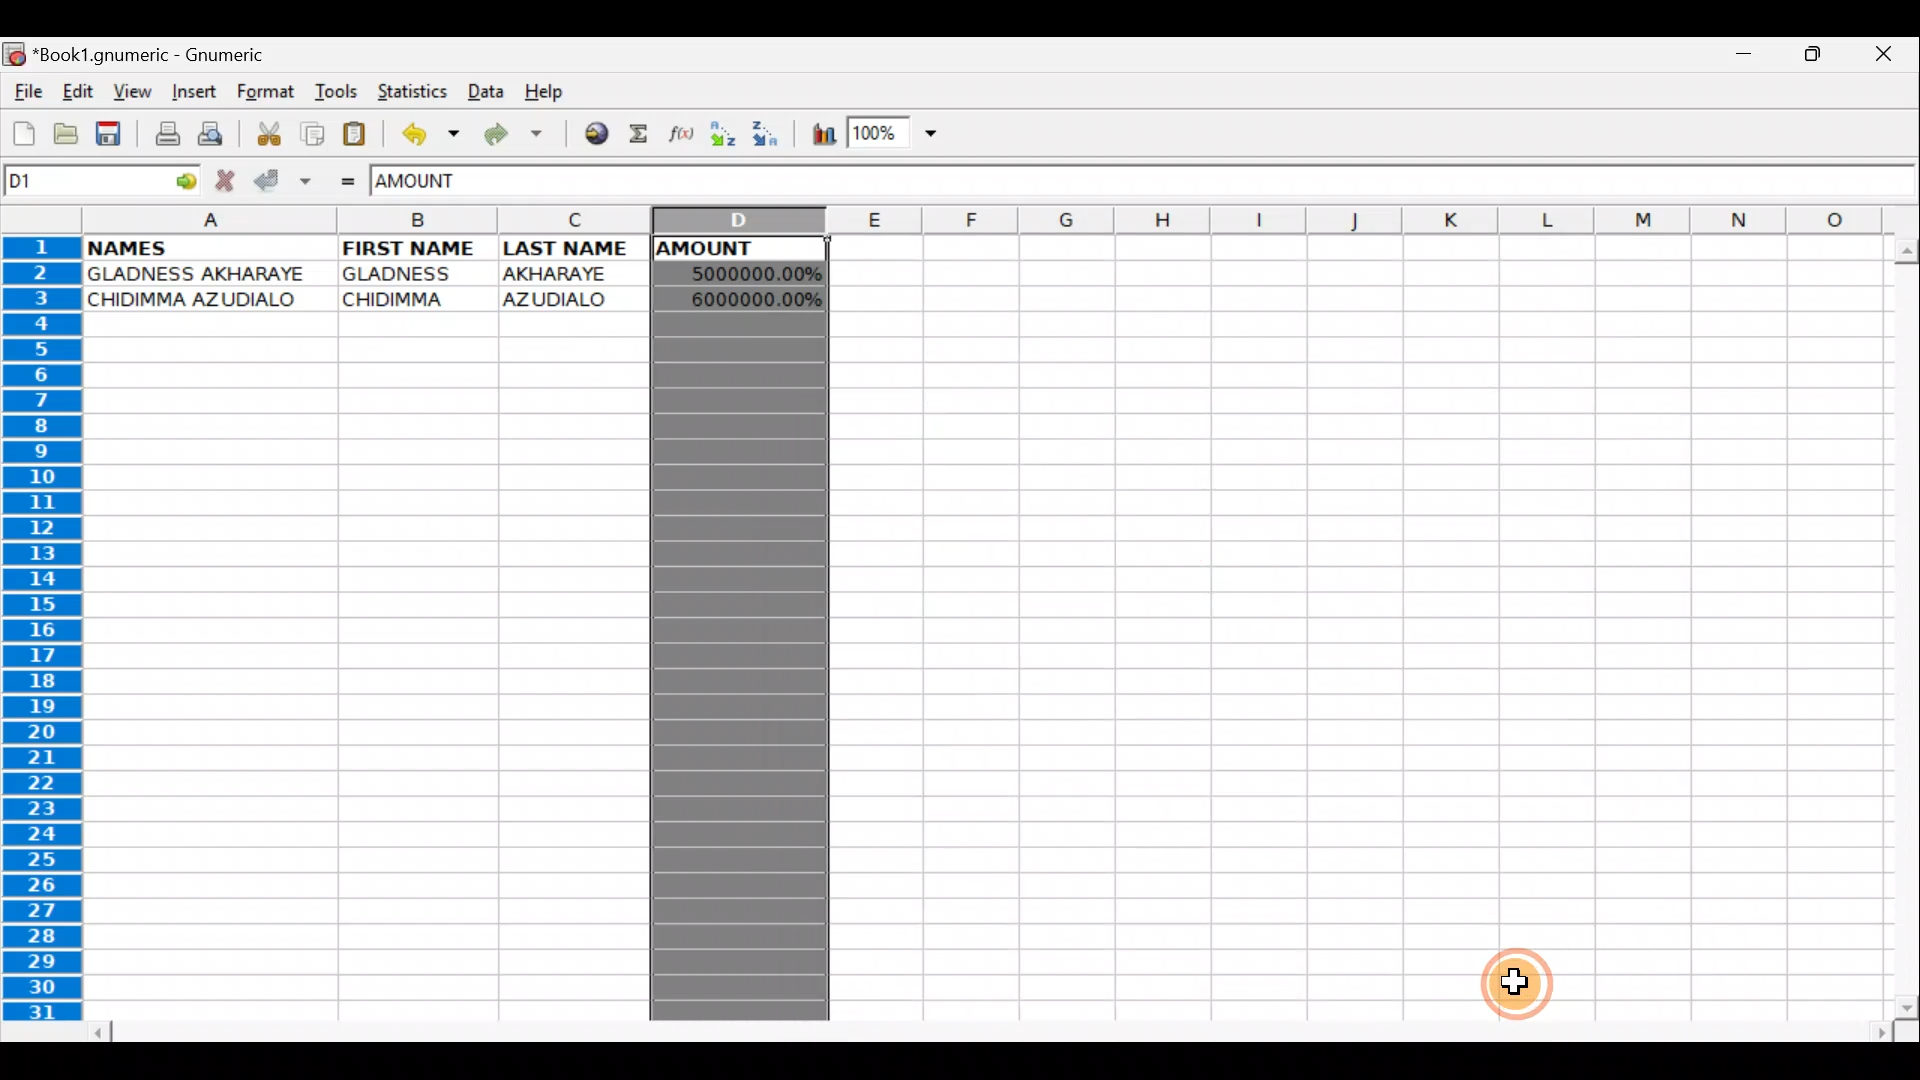 The height and width of the screenshot is (1080, 1920). What do you see at coordinates (407, 91) in the screenshot?
I see `Statistics` at bounding box center [407, 91].